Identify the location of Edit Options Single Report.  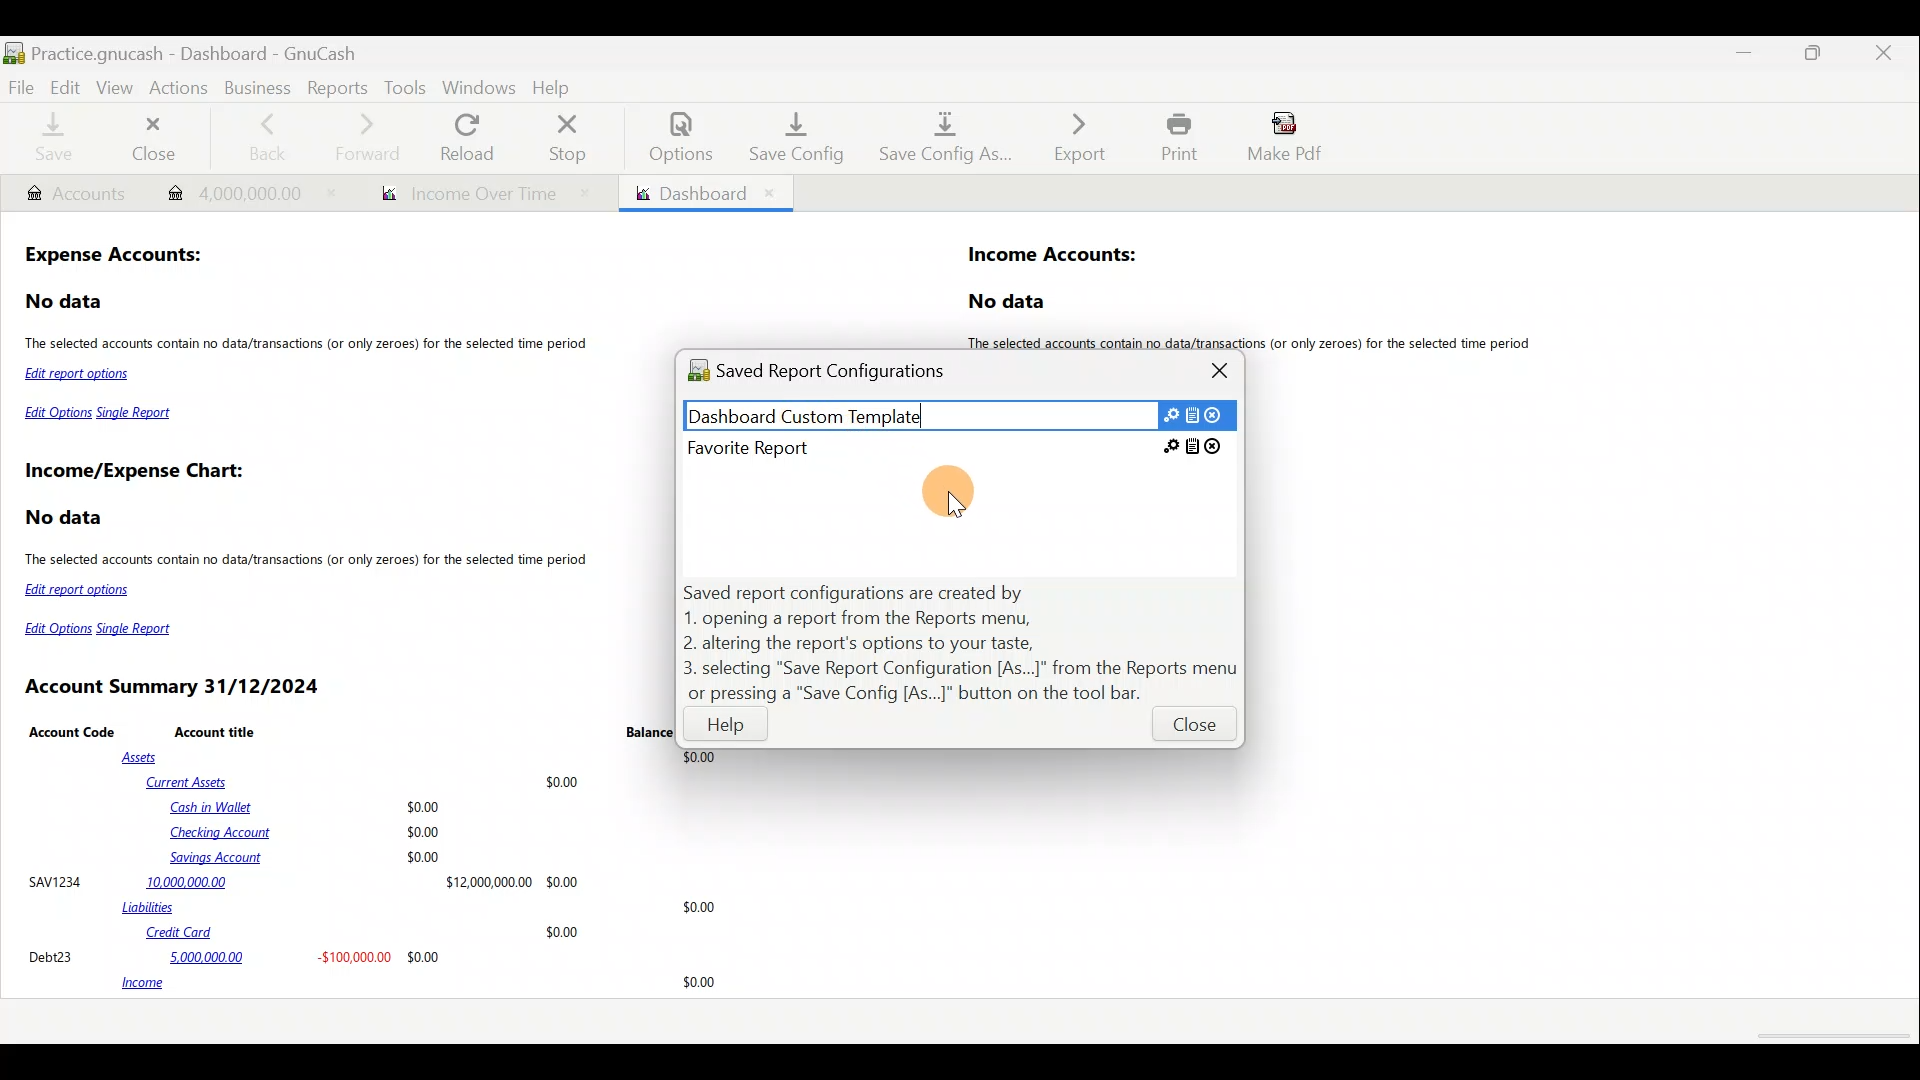
(106, 629).